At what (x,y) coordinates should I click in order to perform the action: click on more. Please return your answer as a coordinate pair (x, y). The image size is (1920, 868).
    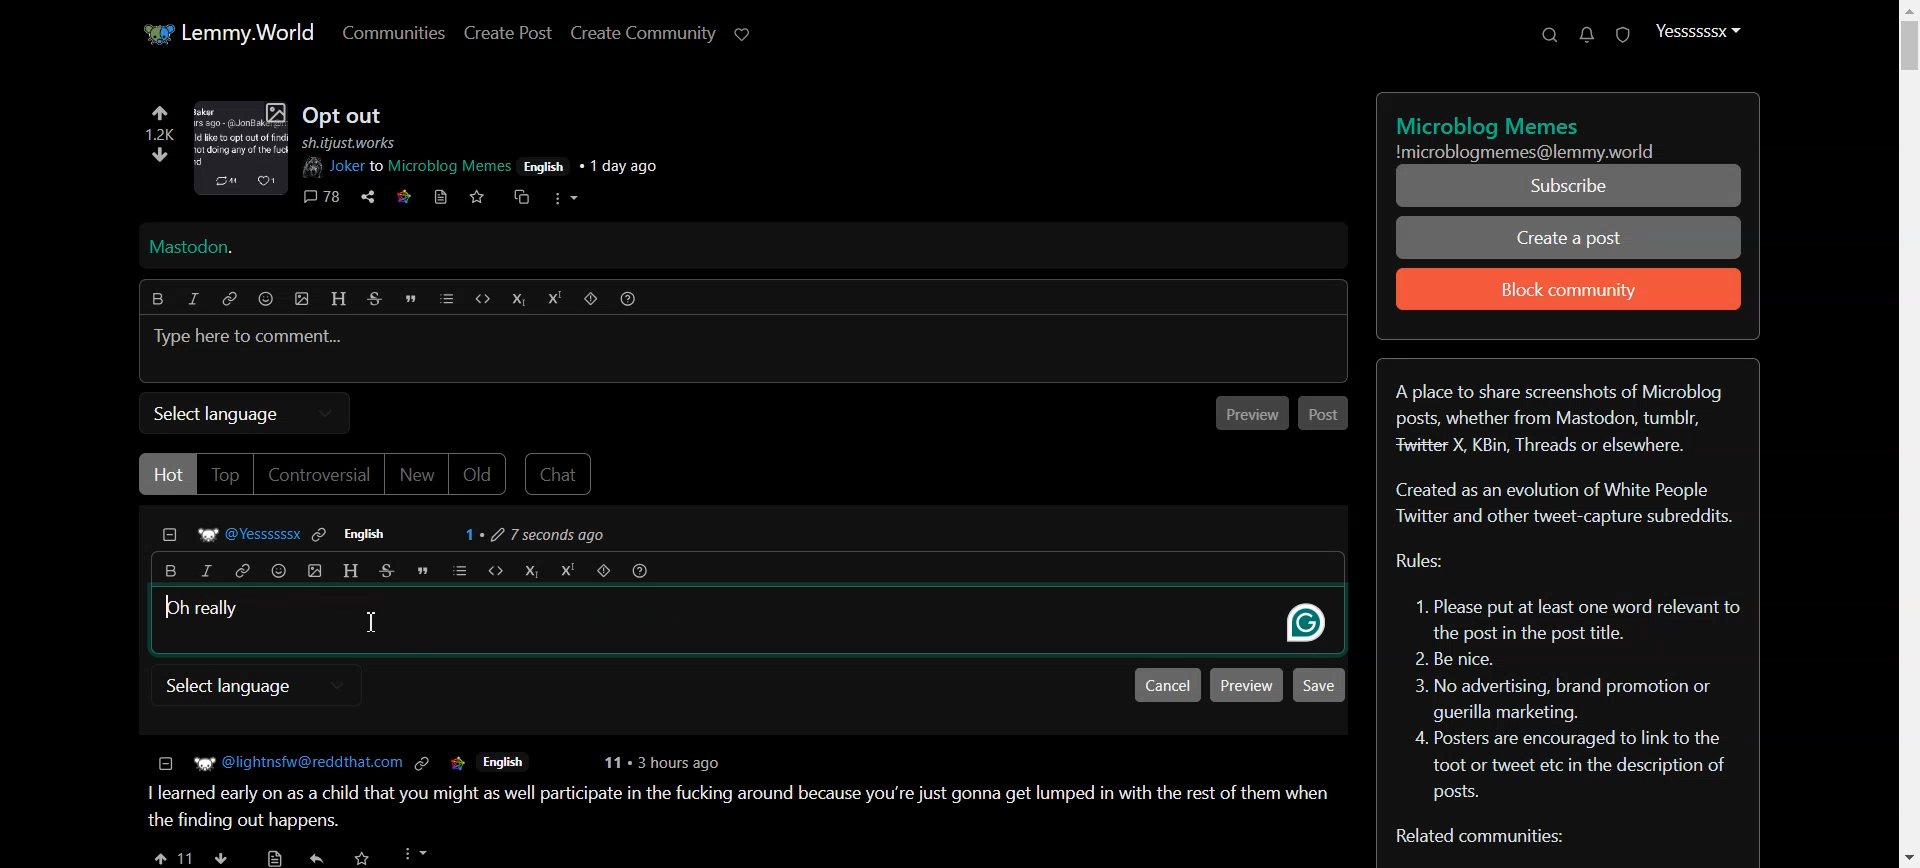
    Looking at the image, I should click on (567, 199).